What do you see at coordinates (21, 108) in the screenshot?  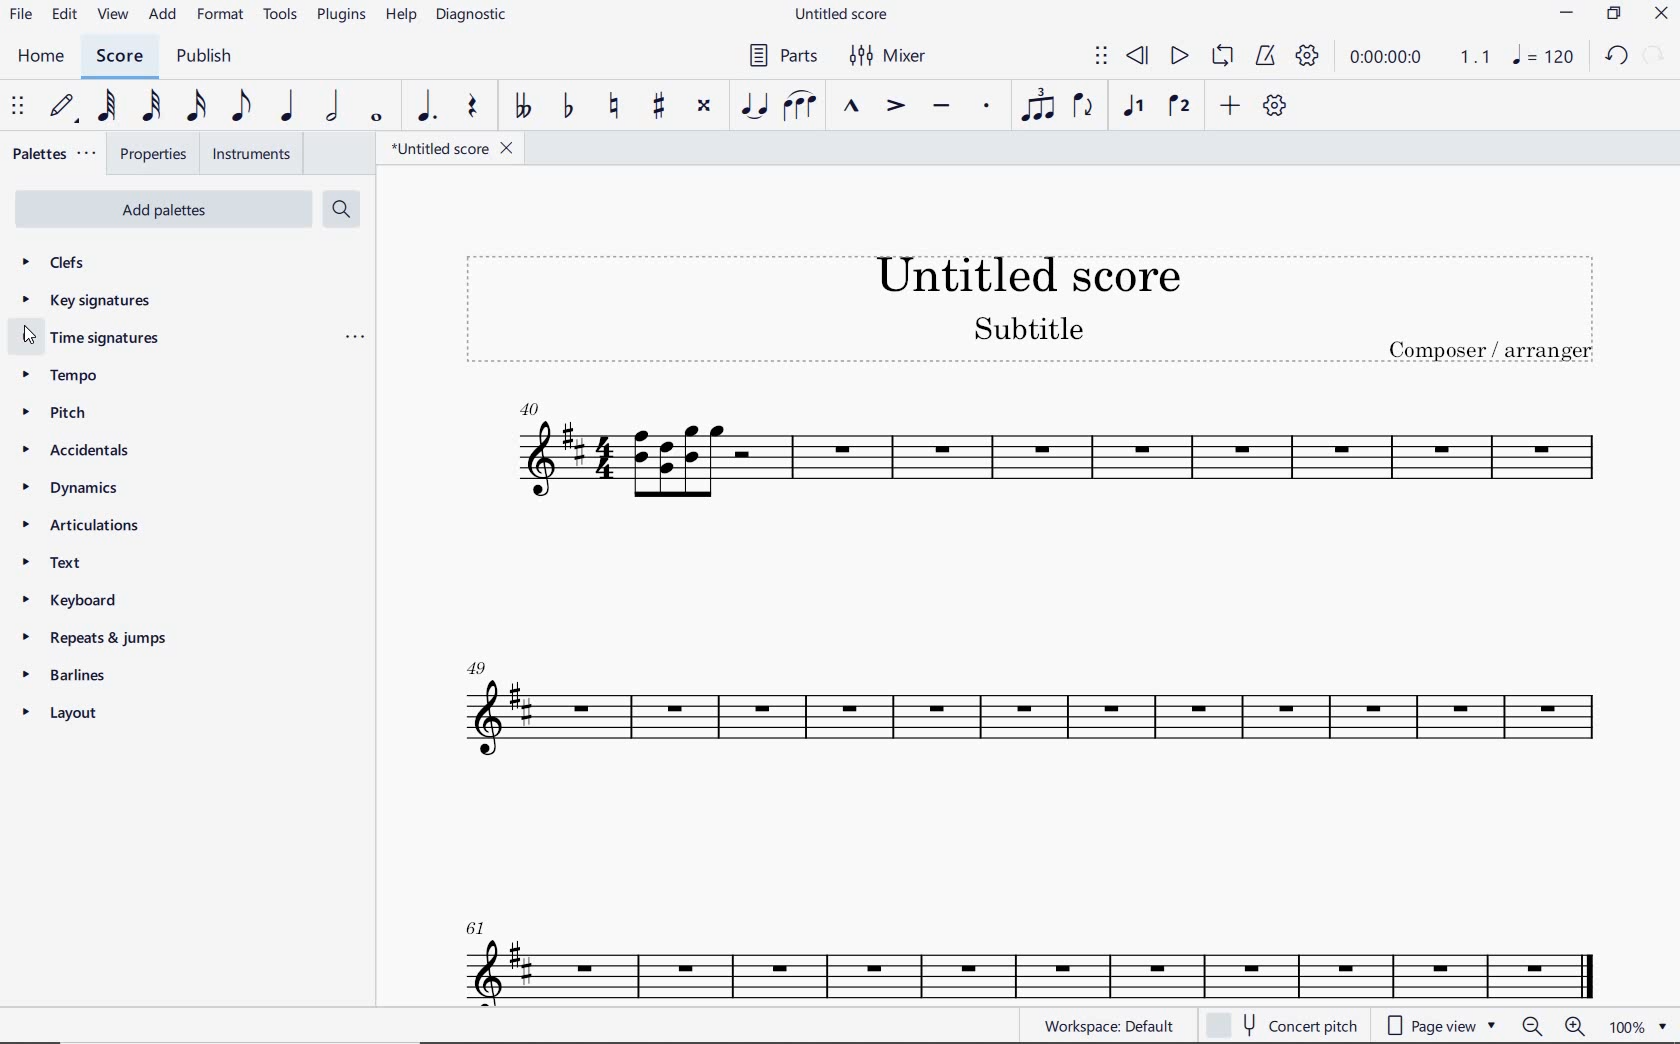 I see `SELECET TO MOVE` at bounding box center [21, 108].